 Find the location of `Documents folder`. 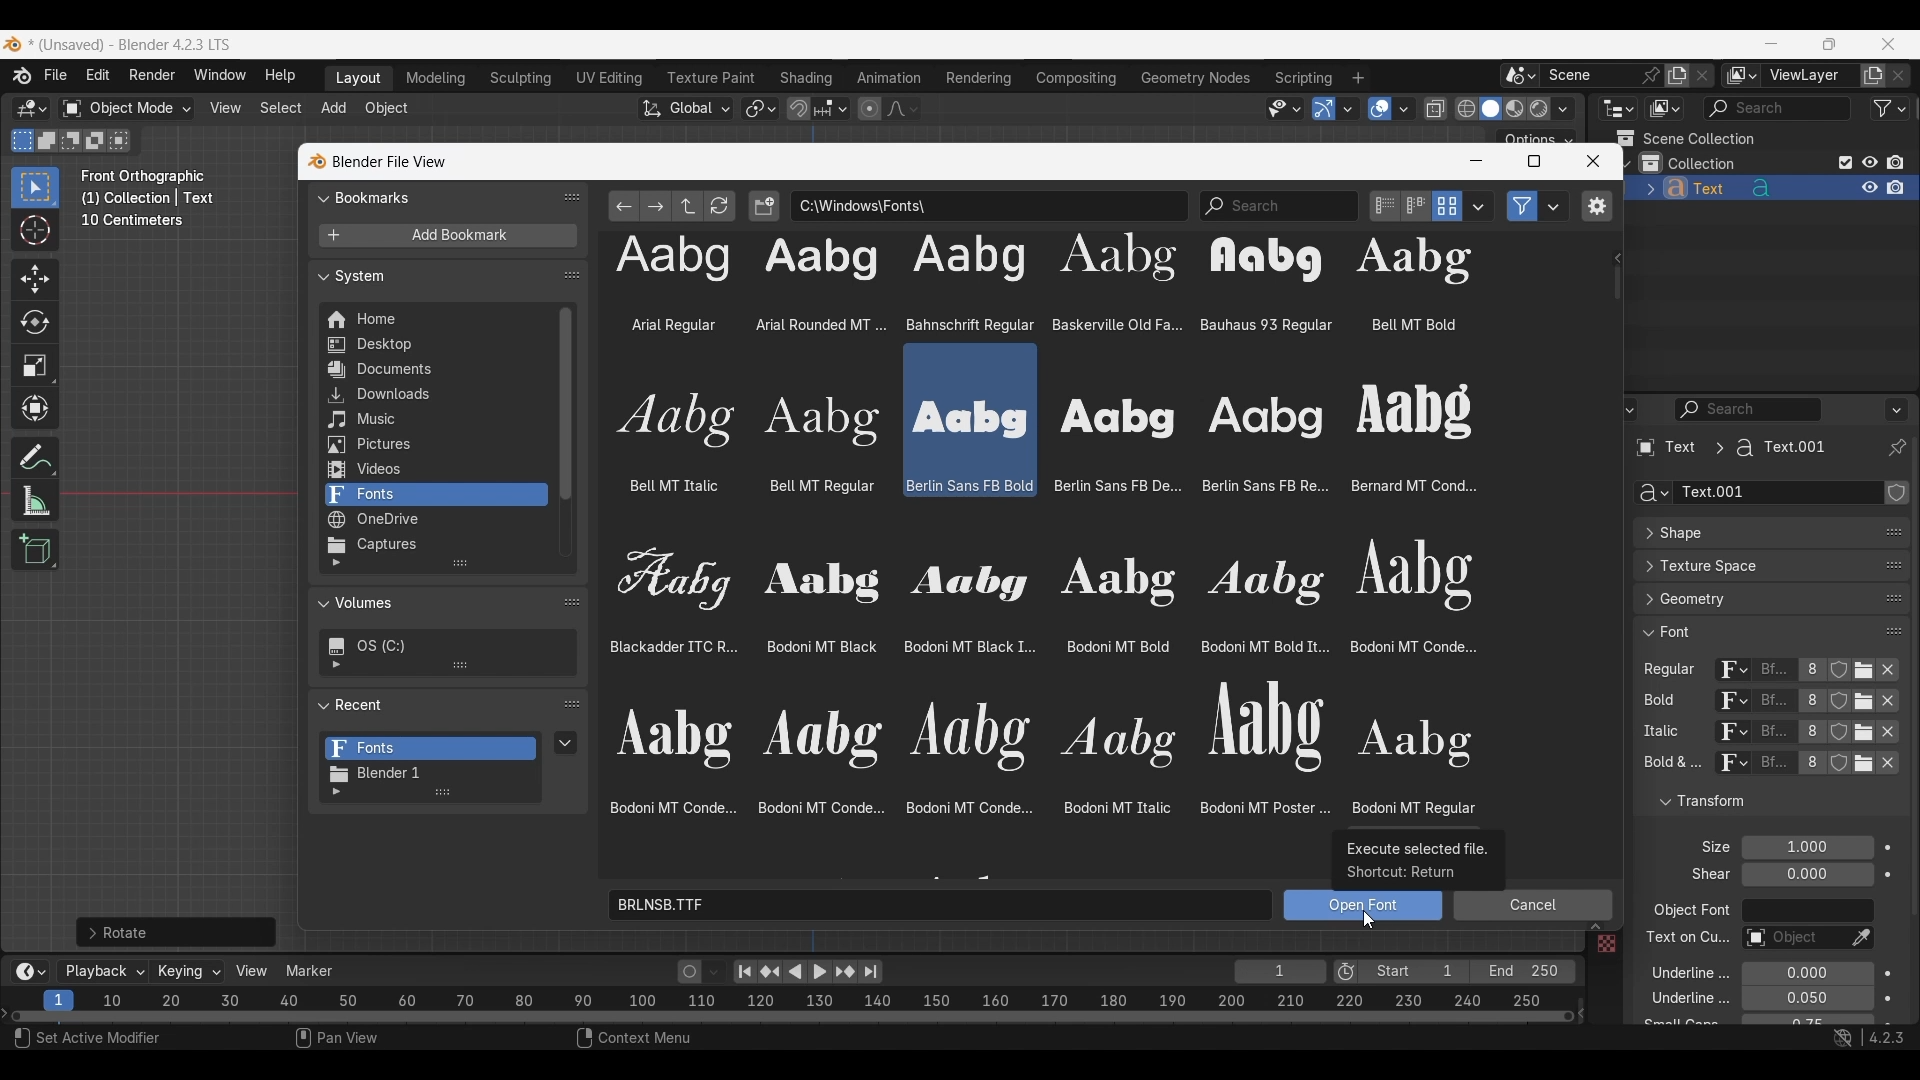

Documents folder is located at coordinates (434, 370).